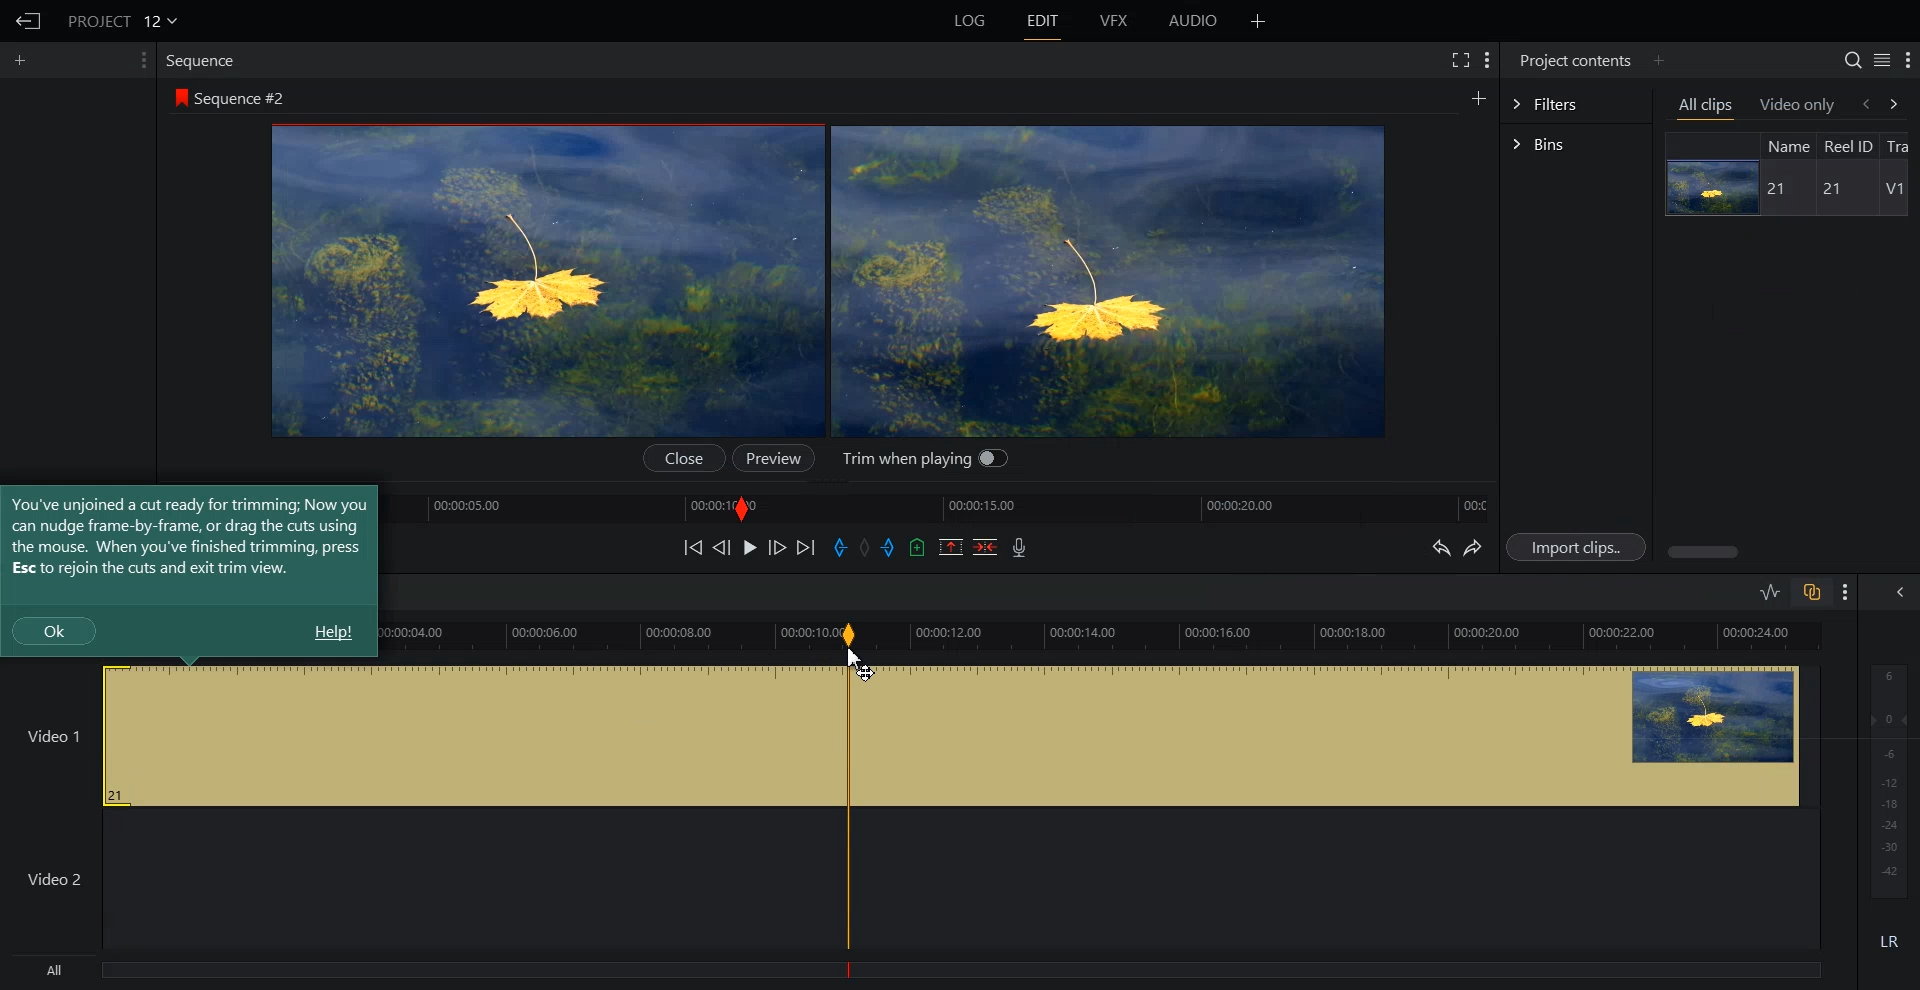 The width and height of the screenshot is (1920, 990). I want to click on Video clip, so click(1150, 735).